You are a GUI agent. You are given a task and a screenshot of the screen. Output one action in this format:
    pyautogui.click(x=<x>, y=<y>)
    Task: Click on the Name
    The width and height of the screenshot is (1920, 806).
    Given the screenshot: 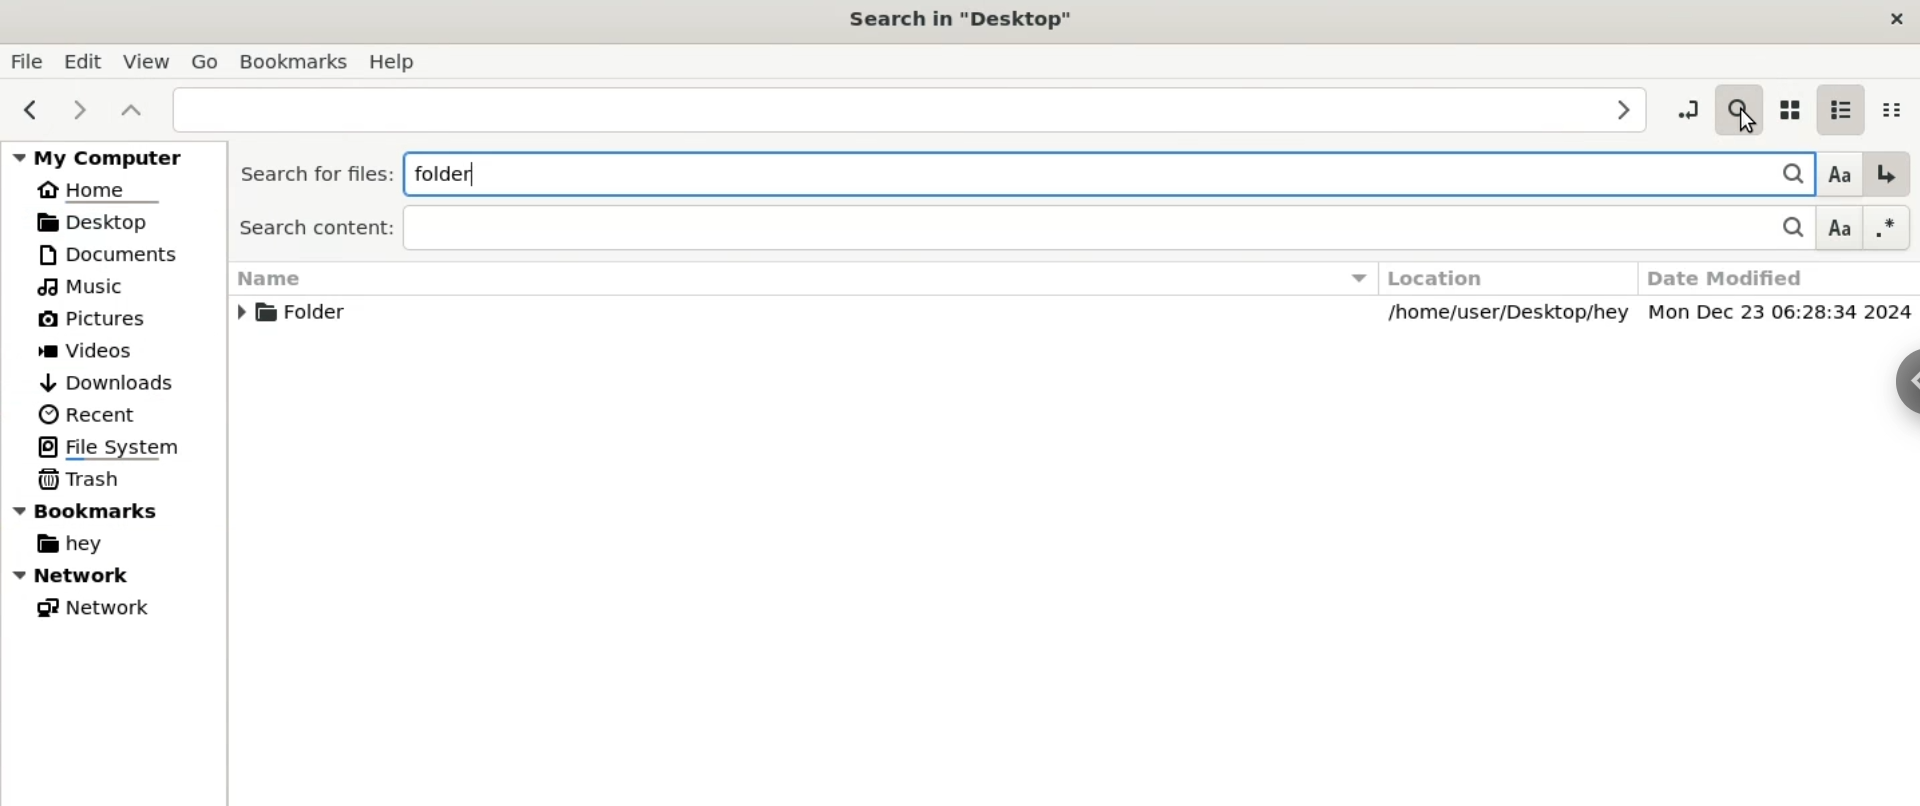 What is the action you would take?
    pyautogui.click(x=799, y=279)
    